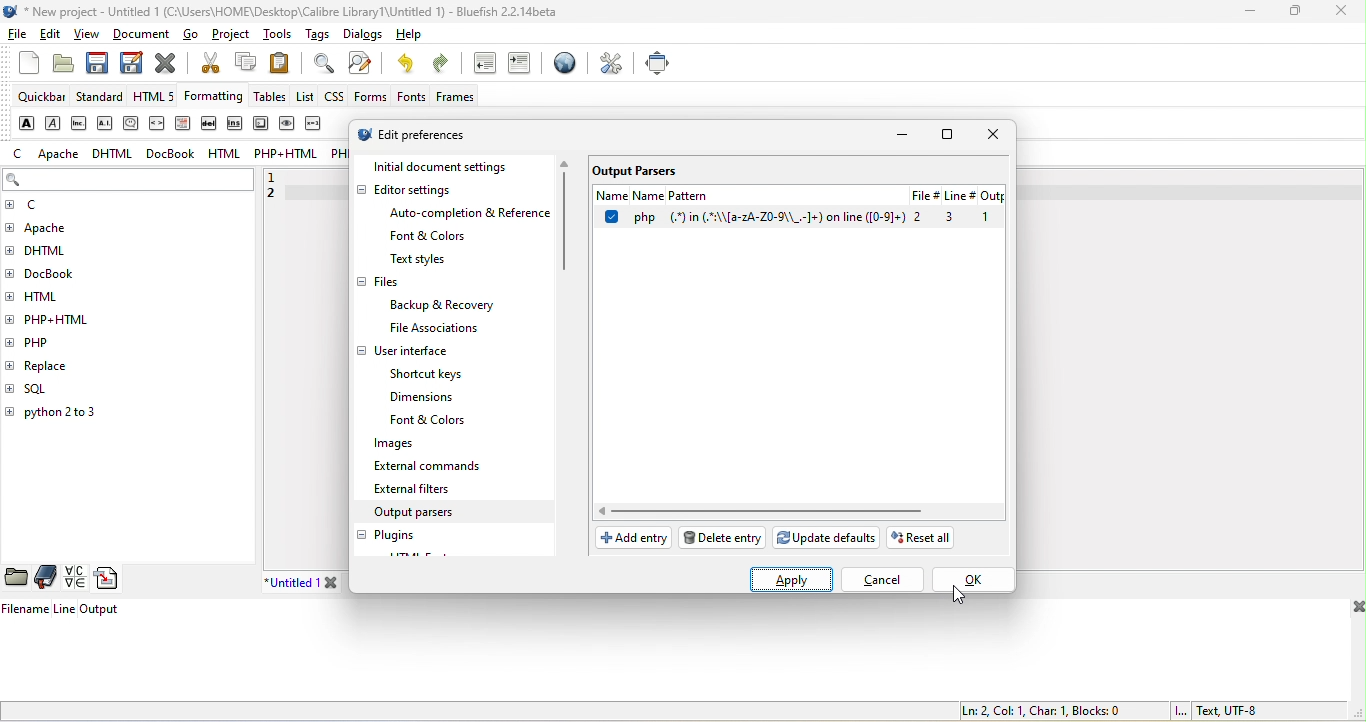 This screenshot has height=722, width=1366. What do you see at coordinates (1341, 12) in the screenshot?
I see `close` at bounding box center [1341, 12].